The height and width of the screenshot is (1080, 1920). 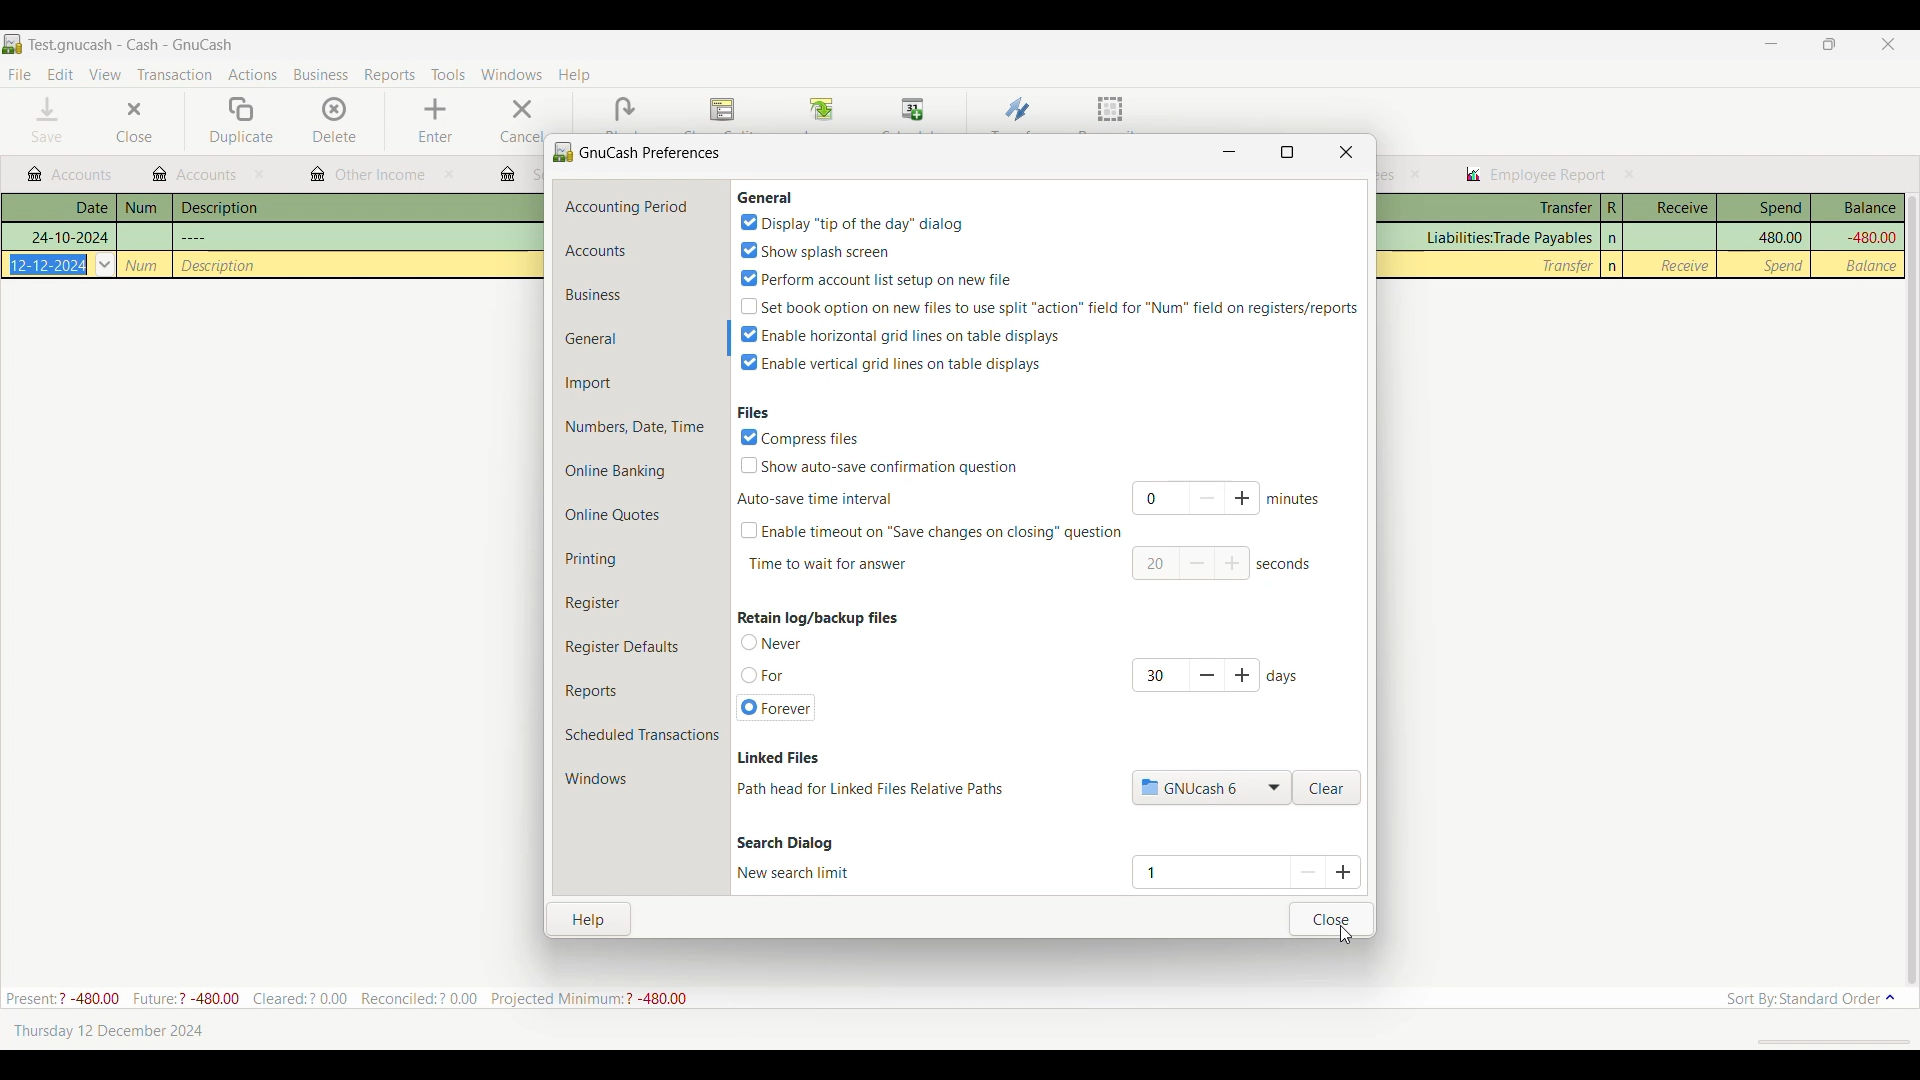 I want to click on value, so click(x=1156, y=673).